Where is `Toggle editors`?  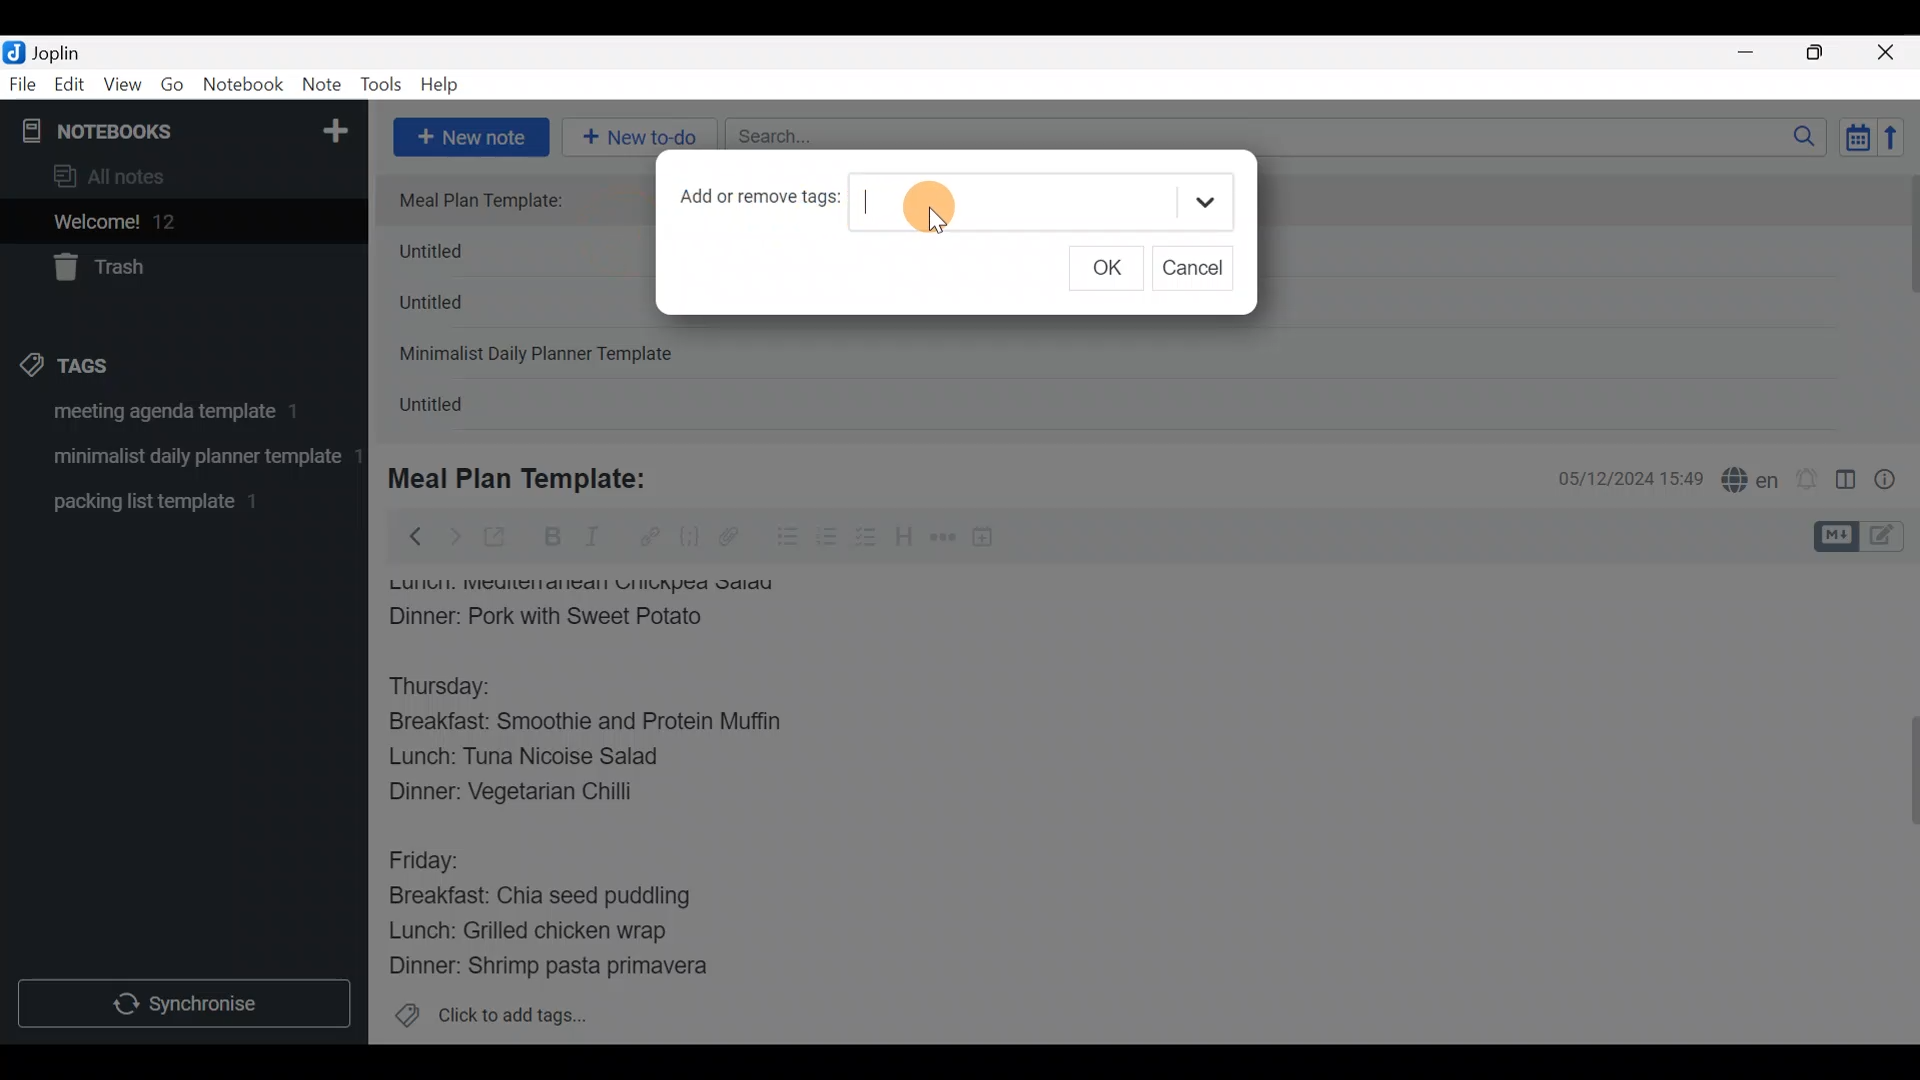
Toggle editors is located at coordinates (1864, 534).